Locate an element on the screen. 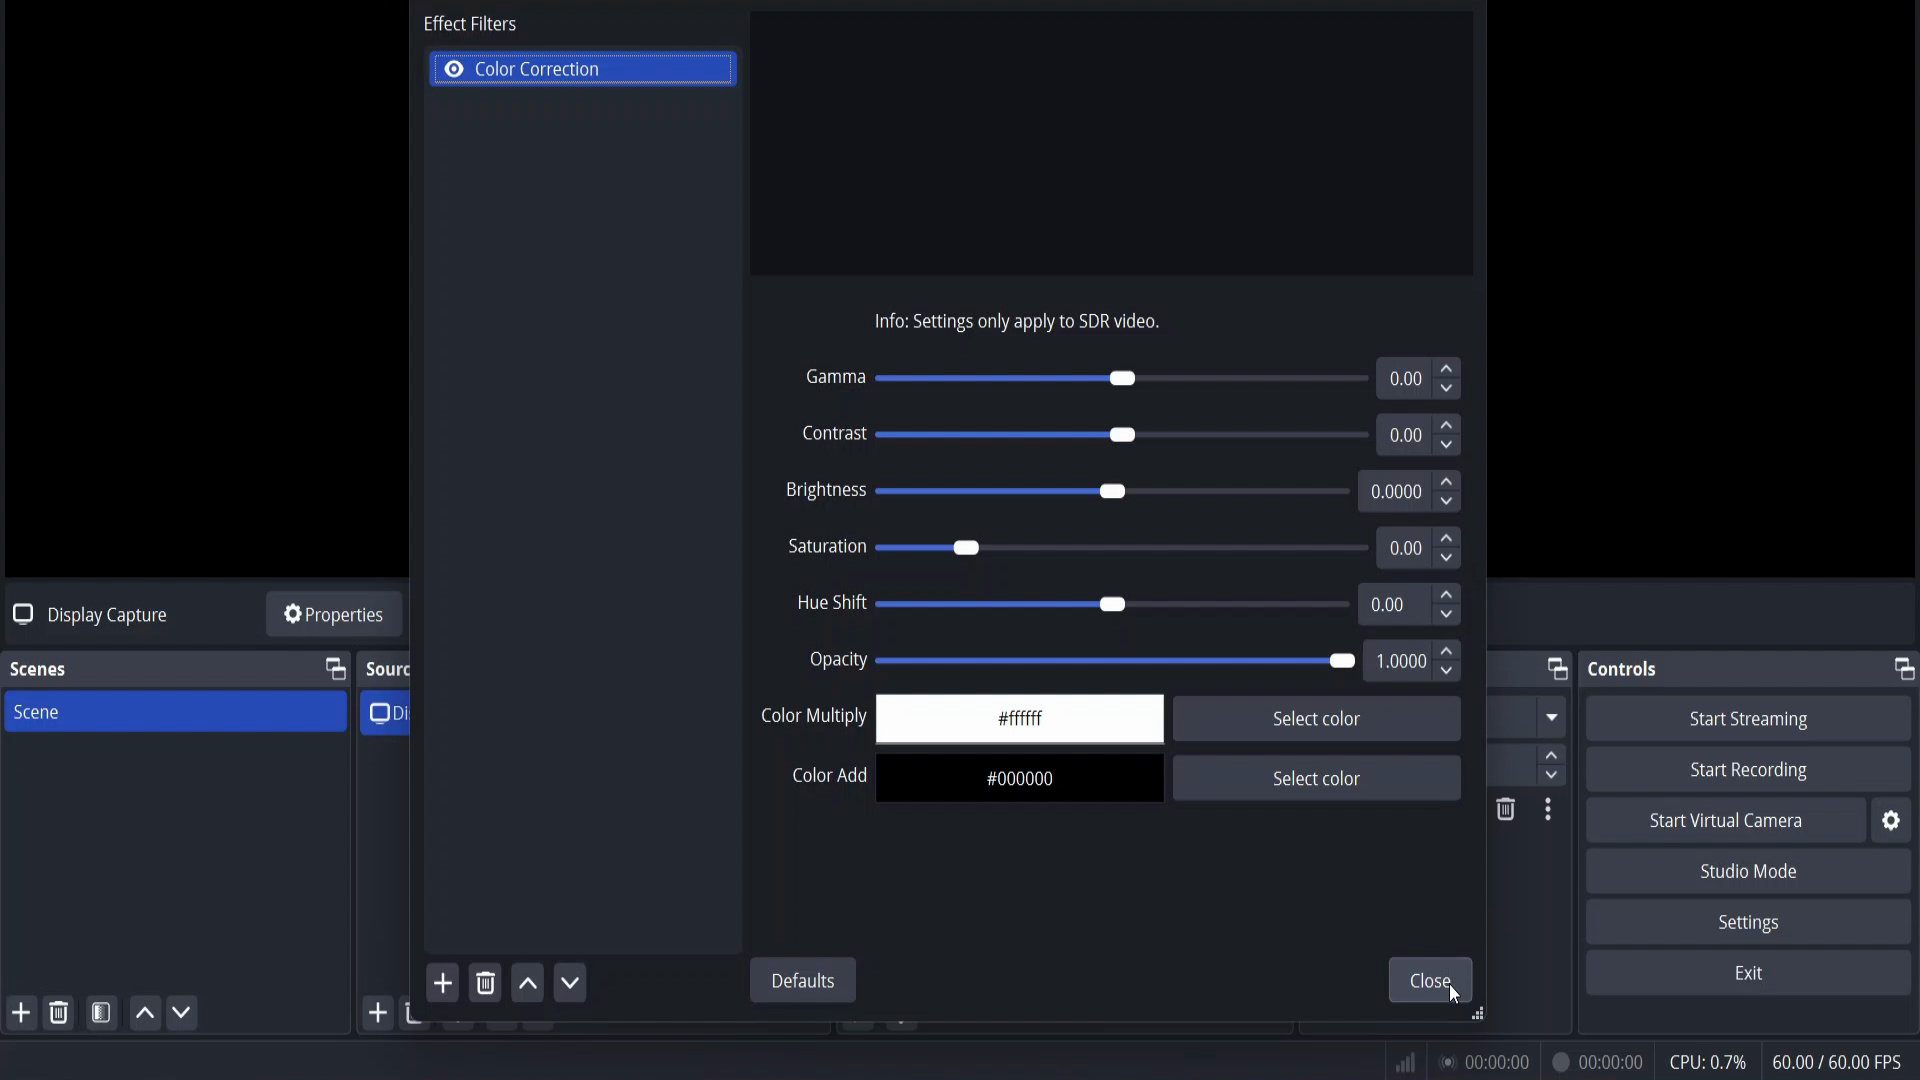 This screenshot has width=1920, height=1080. change tab layout is located at coordinates (1901, 668).